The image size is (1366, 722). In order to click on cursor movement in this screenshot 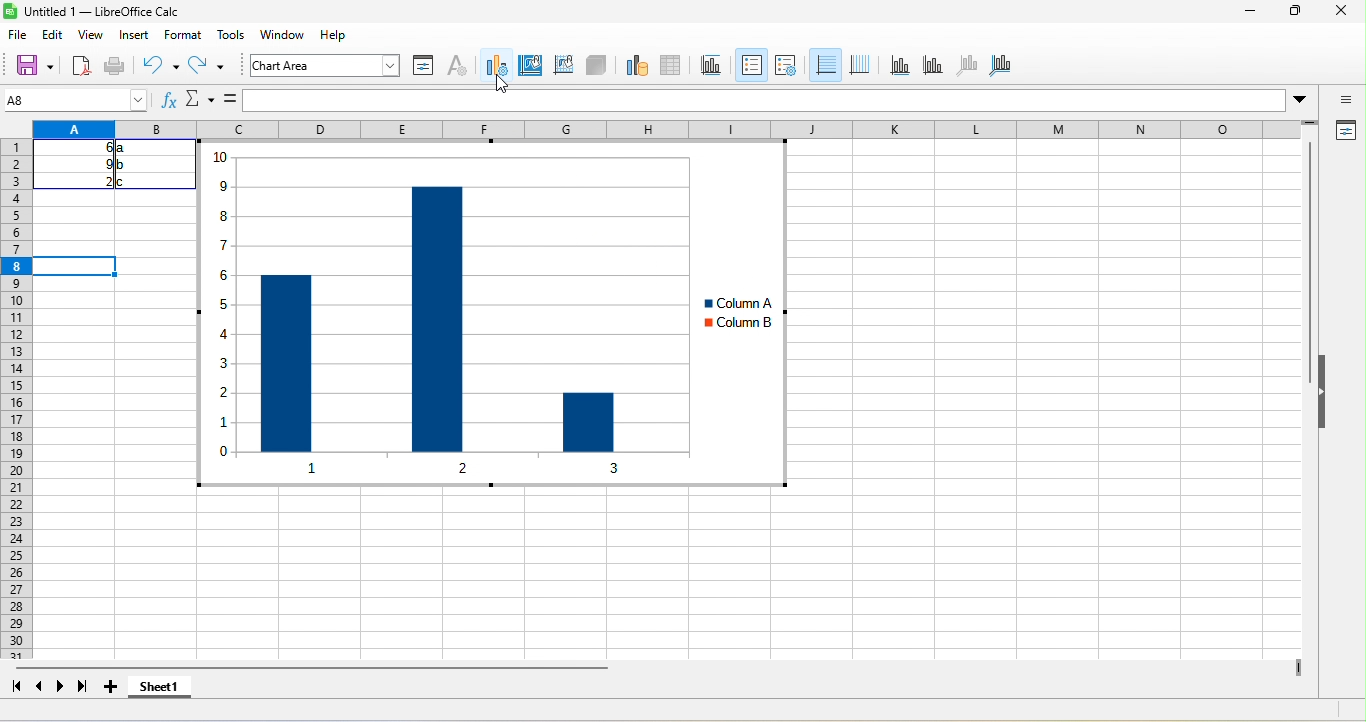, I will do `click(504, 85)`.